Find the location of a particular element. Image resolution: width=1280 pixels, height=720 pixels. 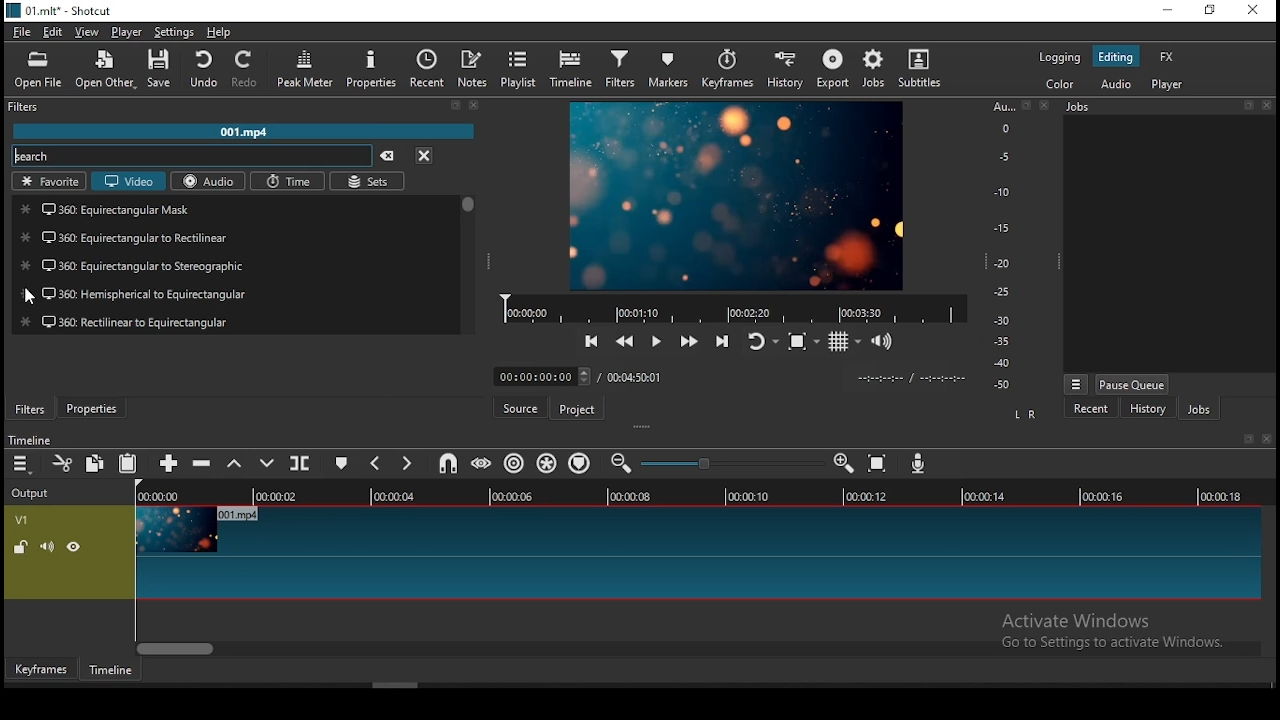

export is located at coordinates (831, 69).